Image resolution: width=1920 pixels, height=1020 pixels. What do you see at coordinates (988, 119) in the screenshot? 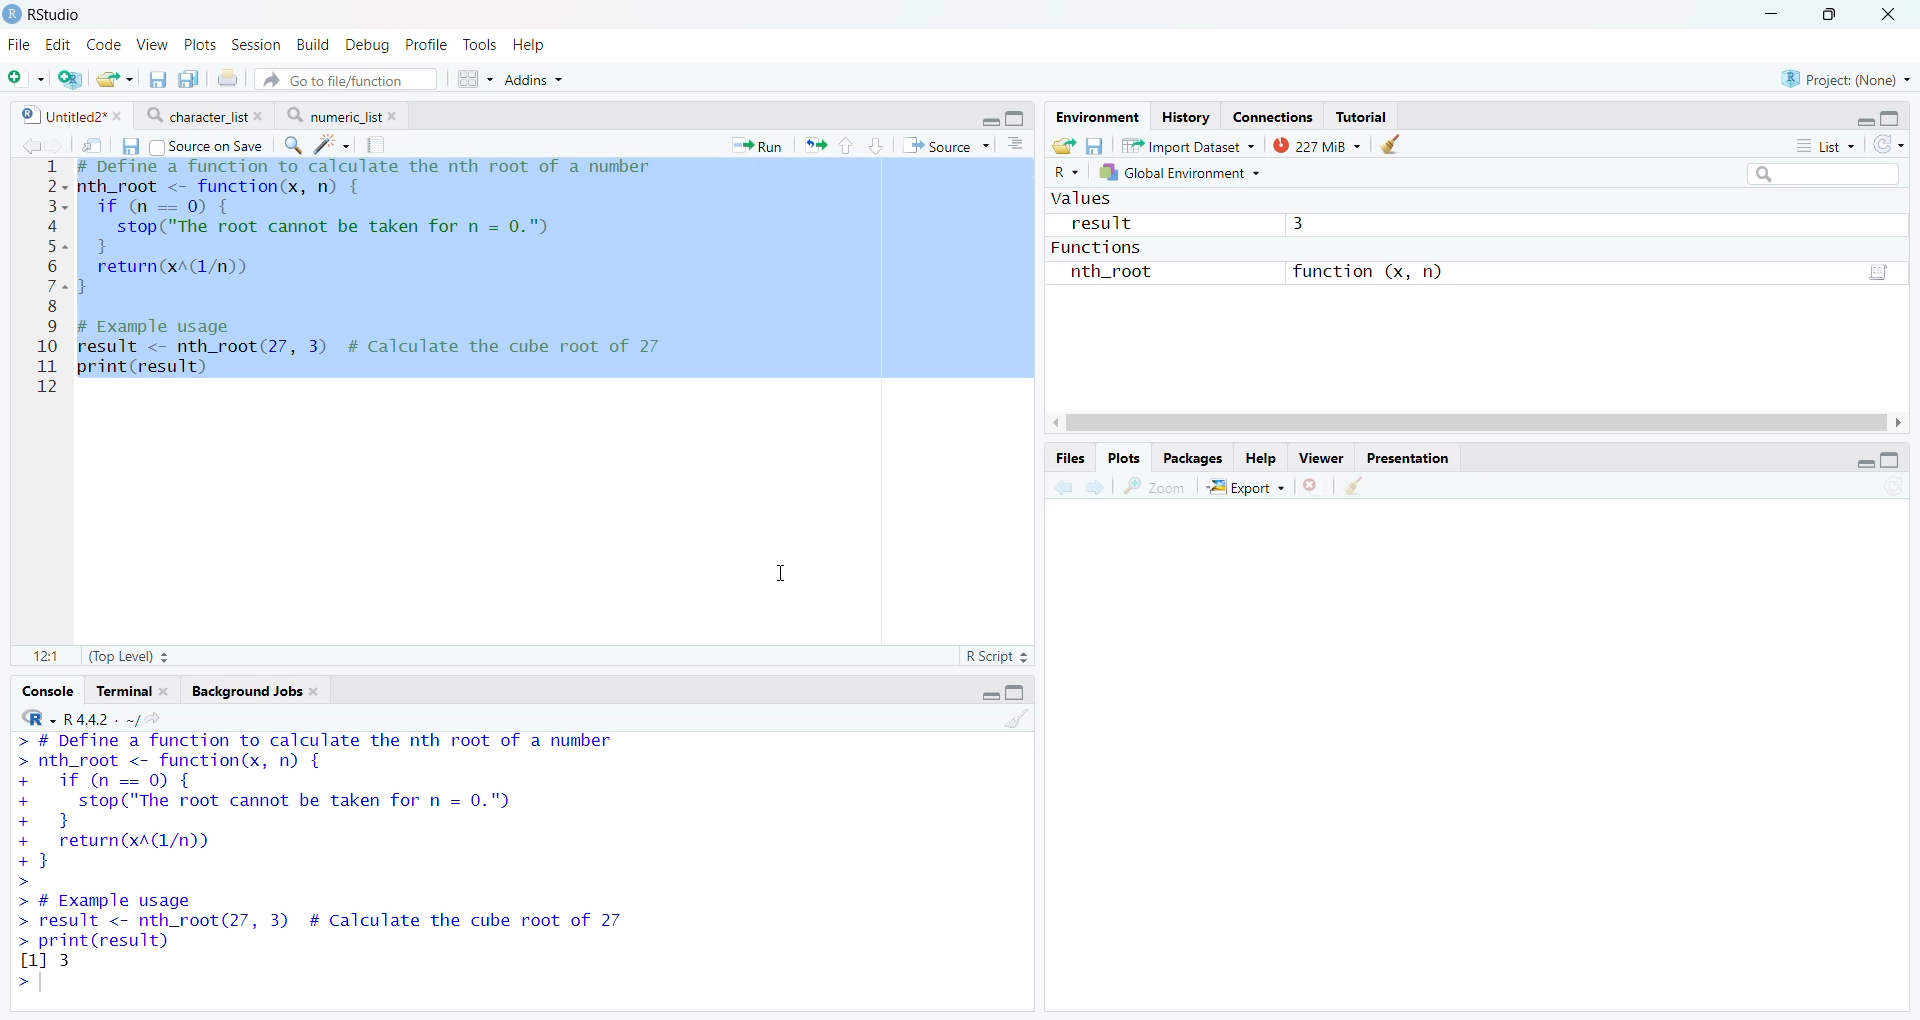
I see `Hide` at bounding box center [988, 119].